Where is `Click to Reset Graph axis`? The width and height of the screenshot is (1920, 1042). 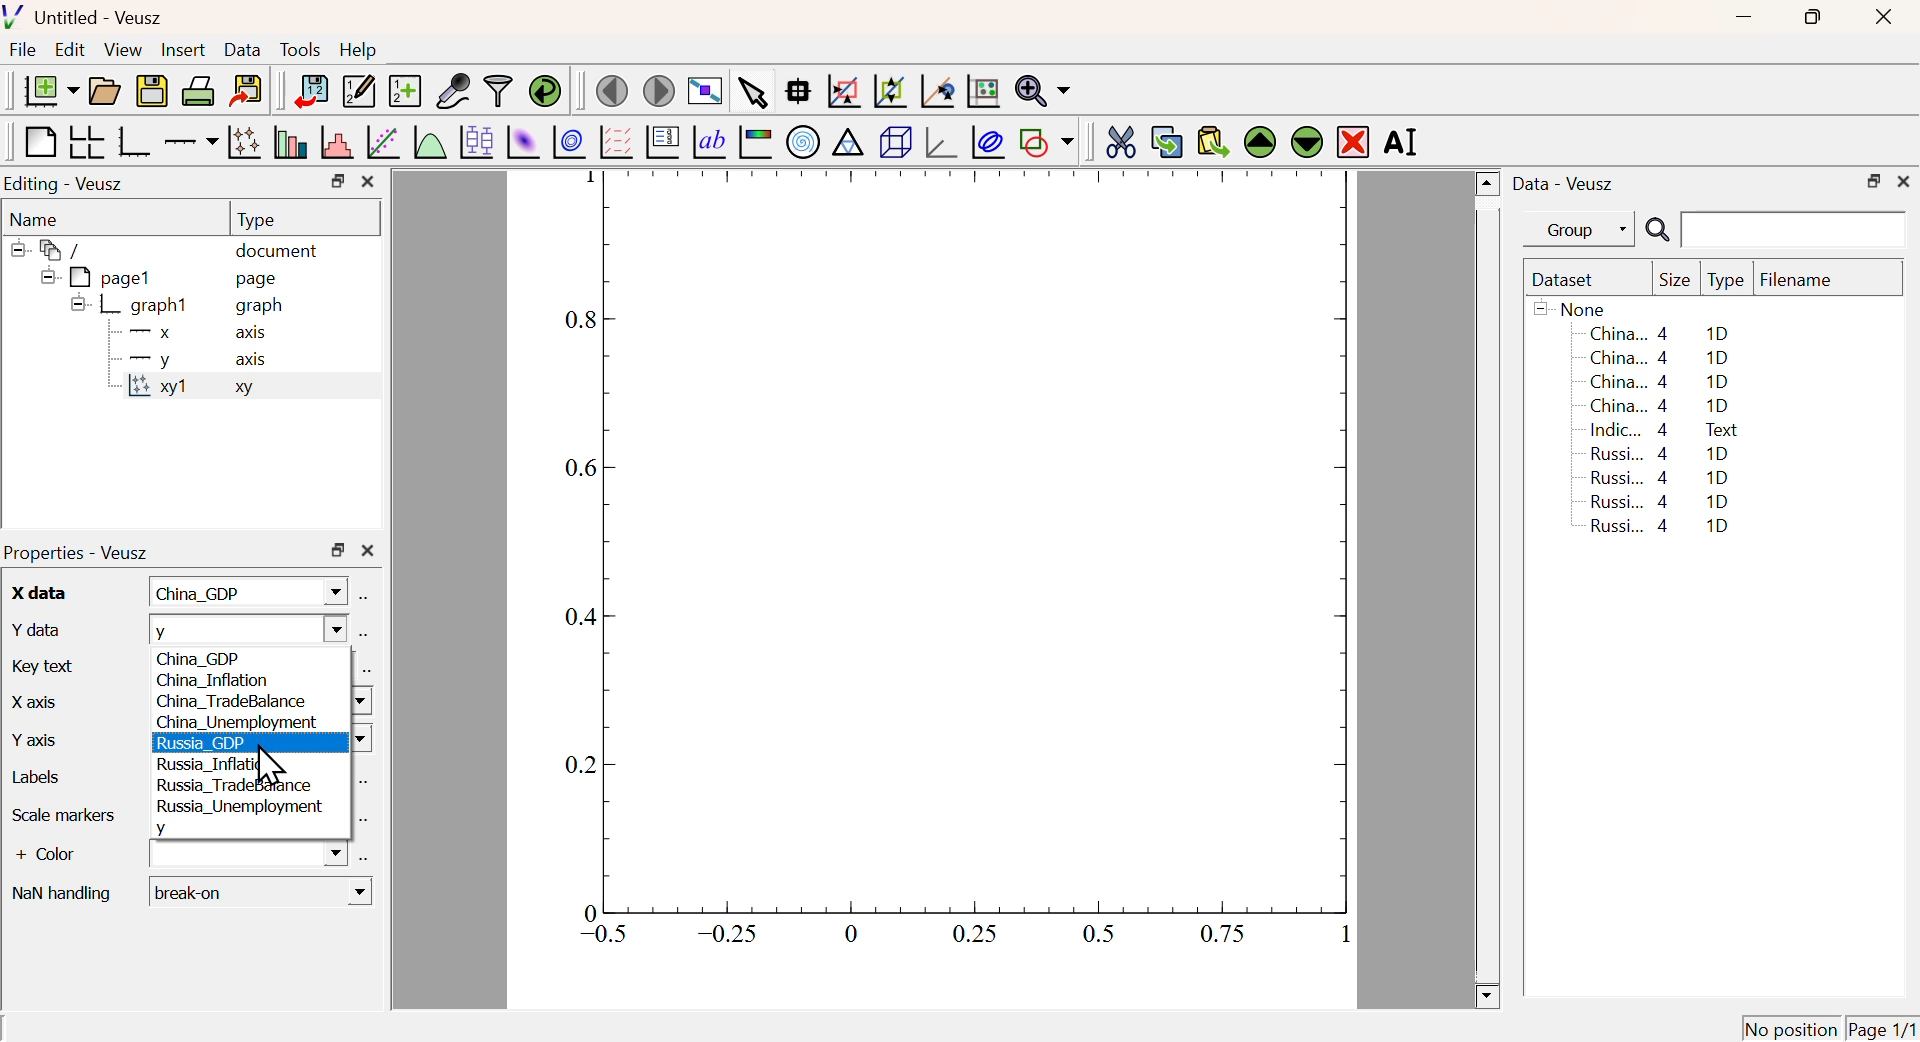
Click to Reset Graph axis is located at coordinates (982, 89).